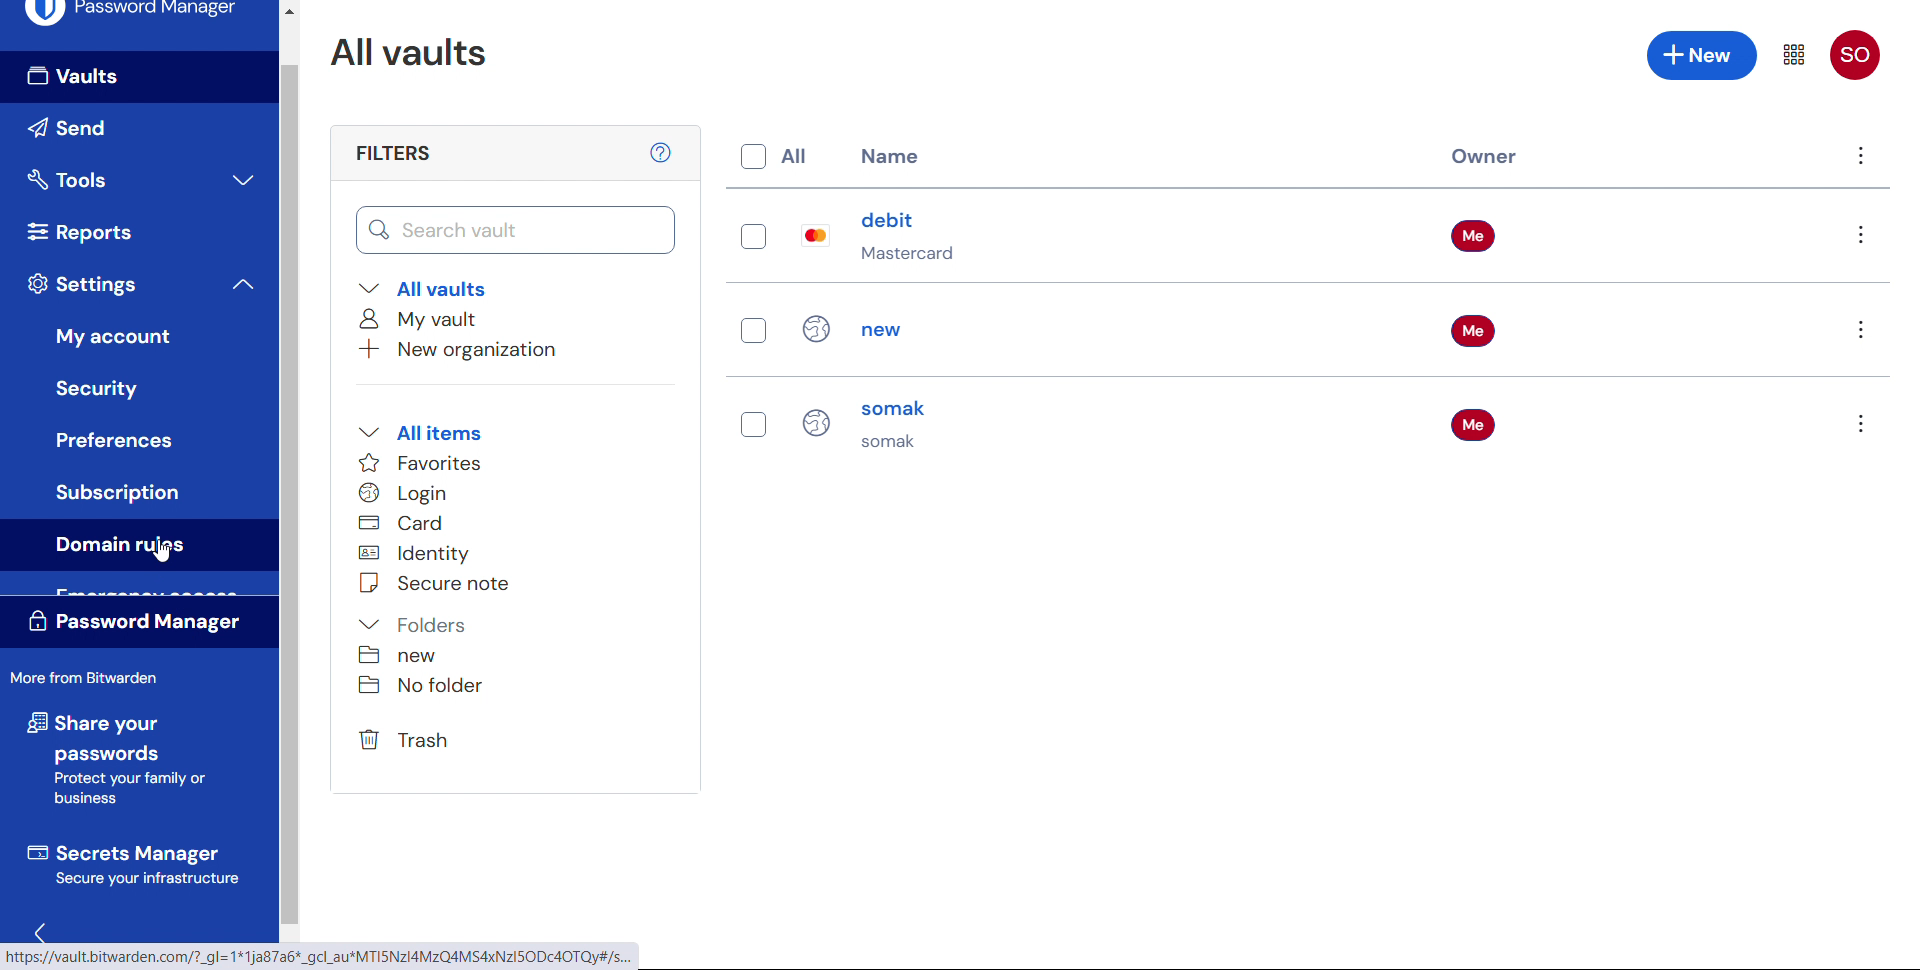 This screenshot has width=1920, height=970. I want to click on debit Mastercard, so click(914, 238).